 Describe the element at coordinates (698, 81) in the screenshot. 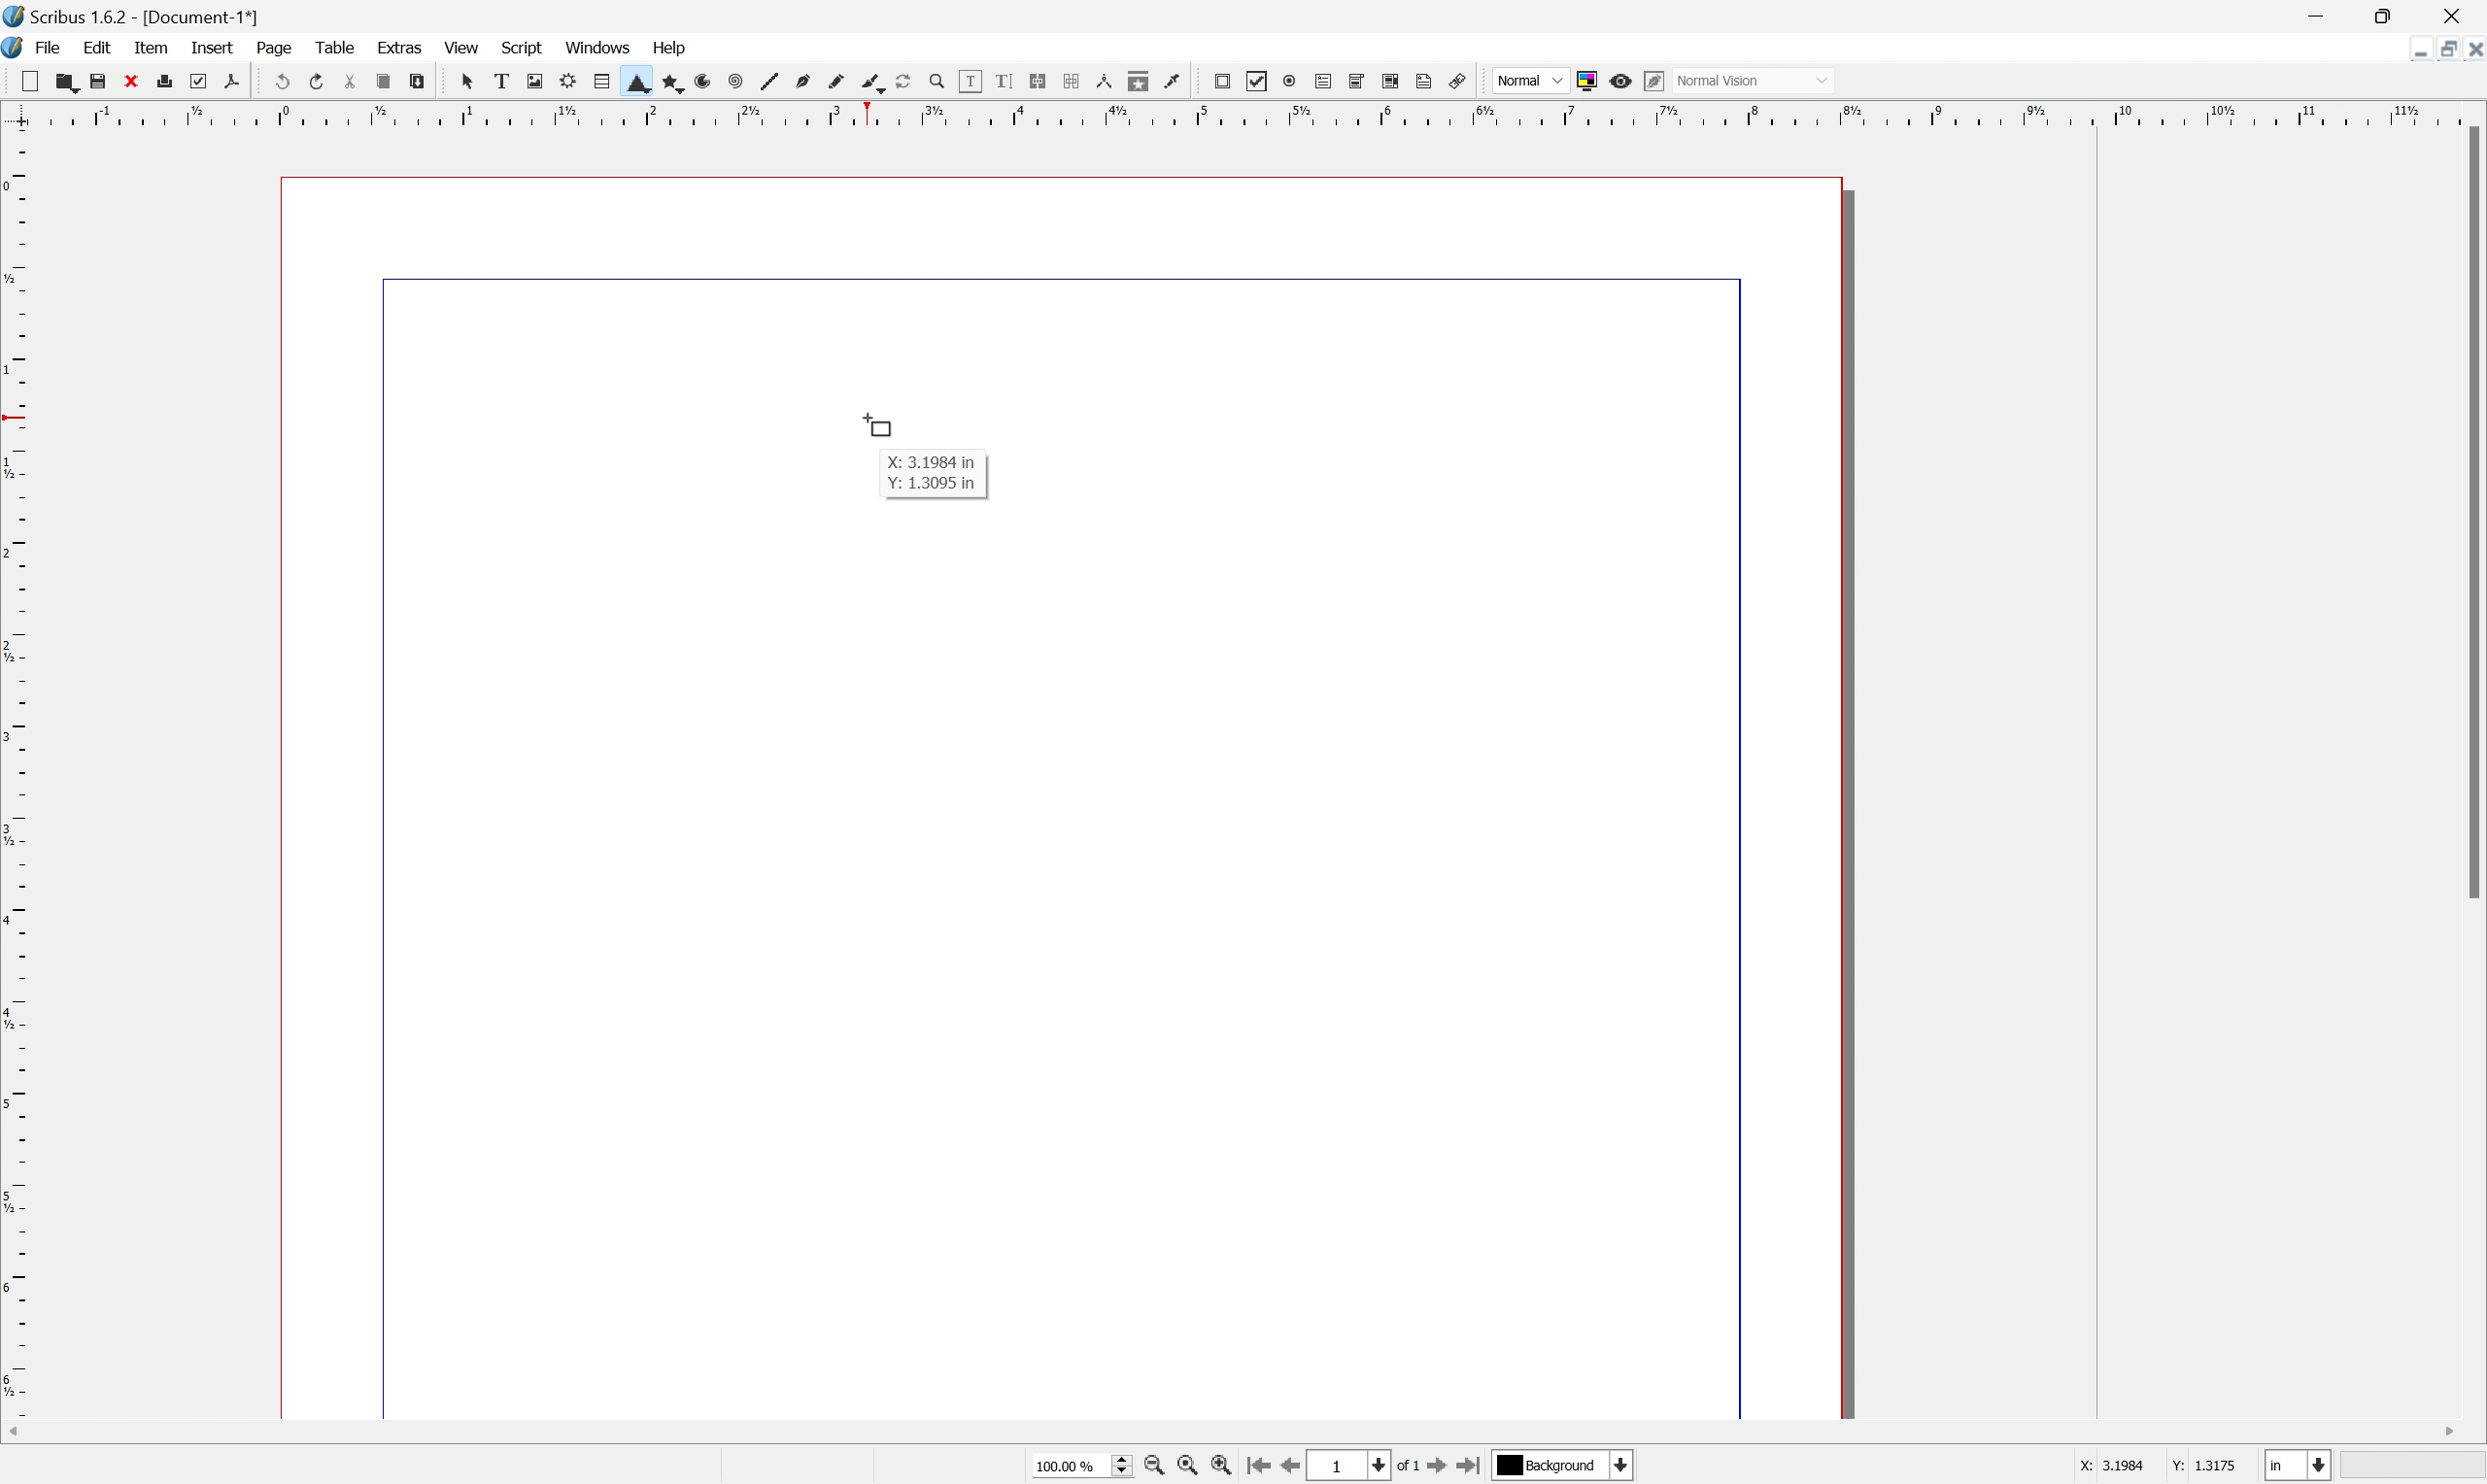

I see `Arc` at that location.